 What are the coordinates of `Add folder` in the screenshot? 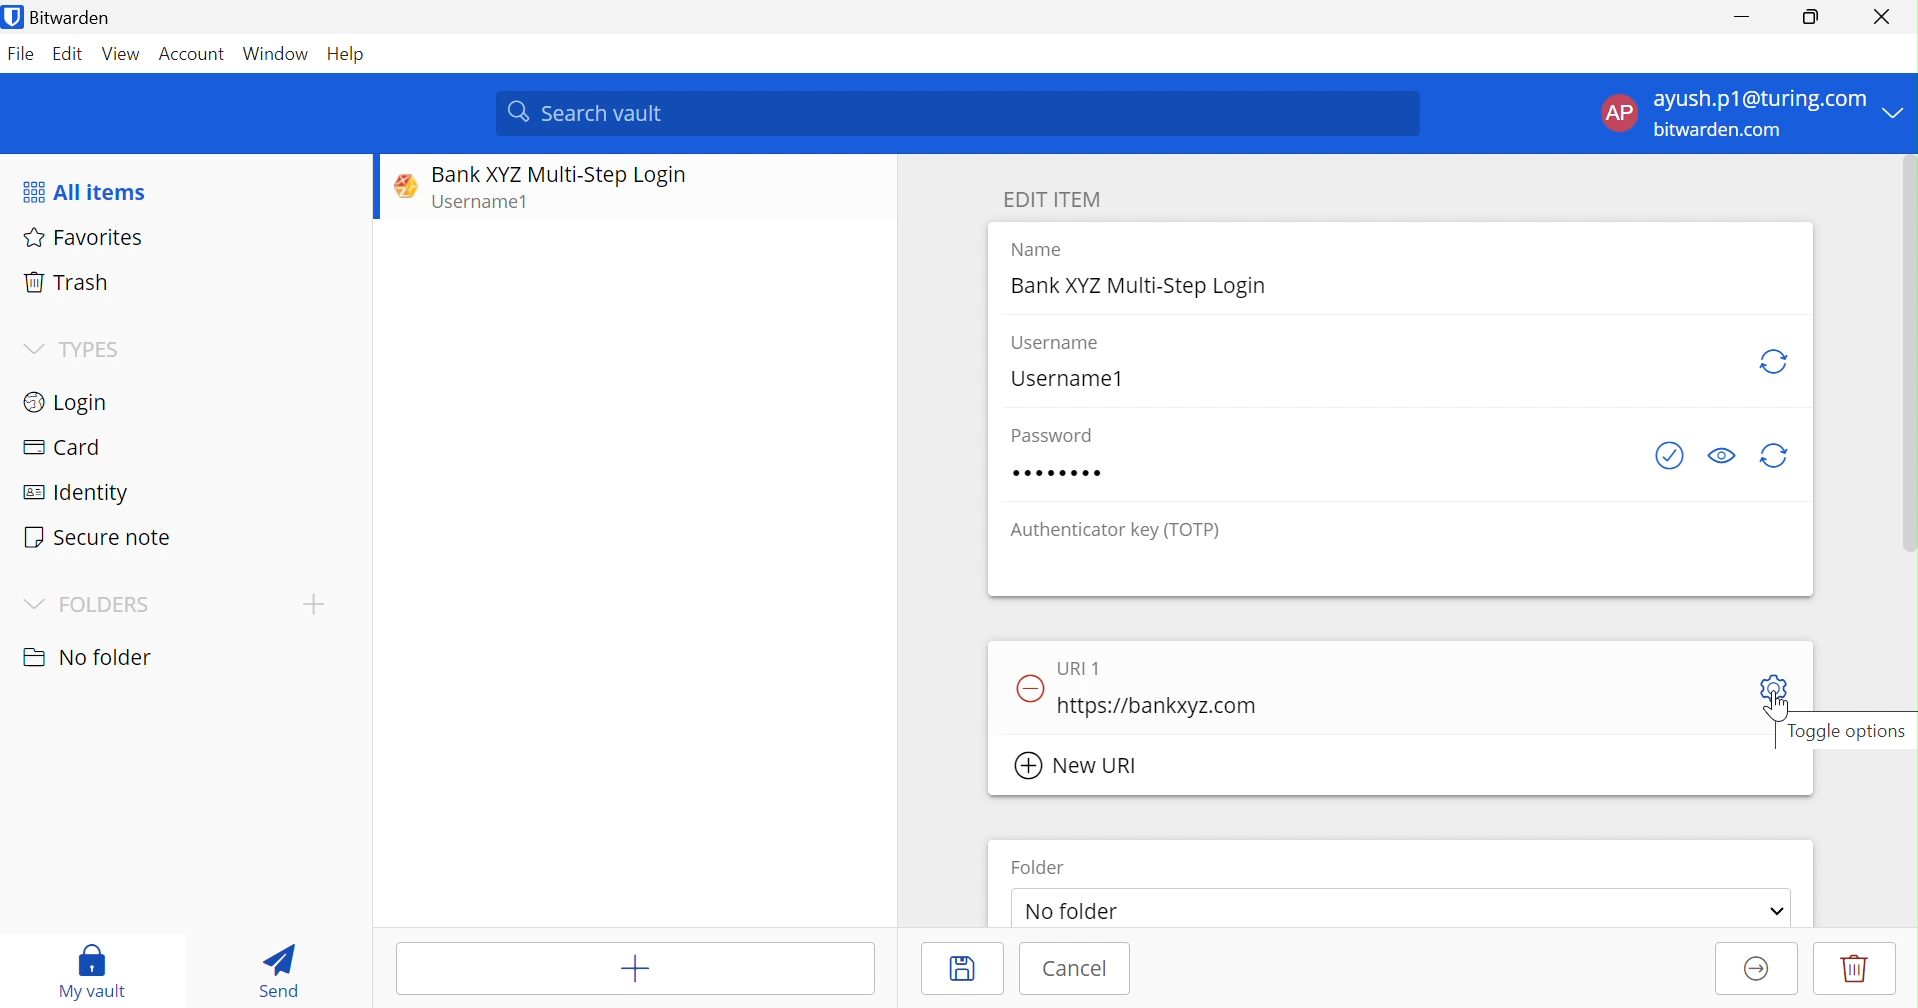 It's located at (314, 603).